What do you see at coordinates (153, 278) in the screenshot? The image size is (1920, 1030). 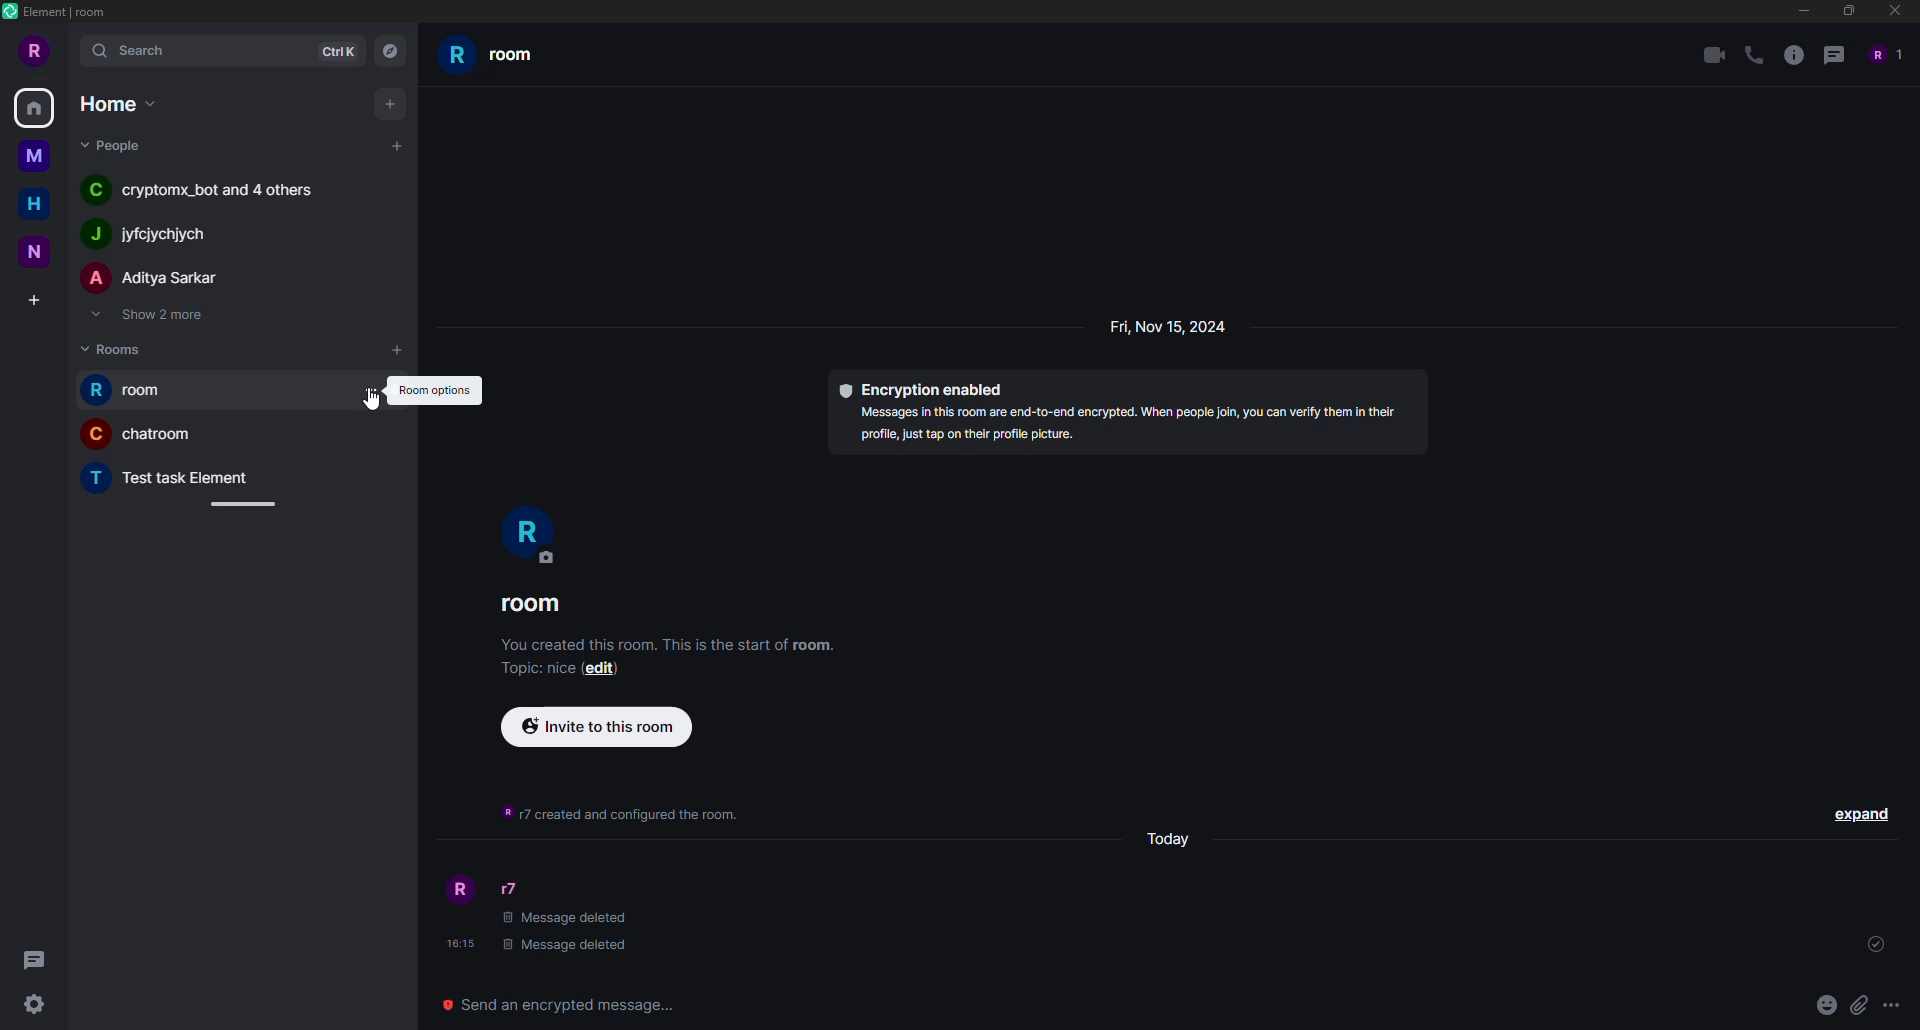 I see `A Aditya Sarkar` at bounding box center [153, 278].